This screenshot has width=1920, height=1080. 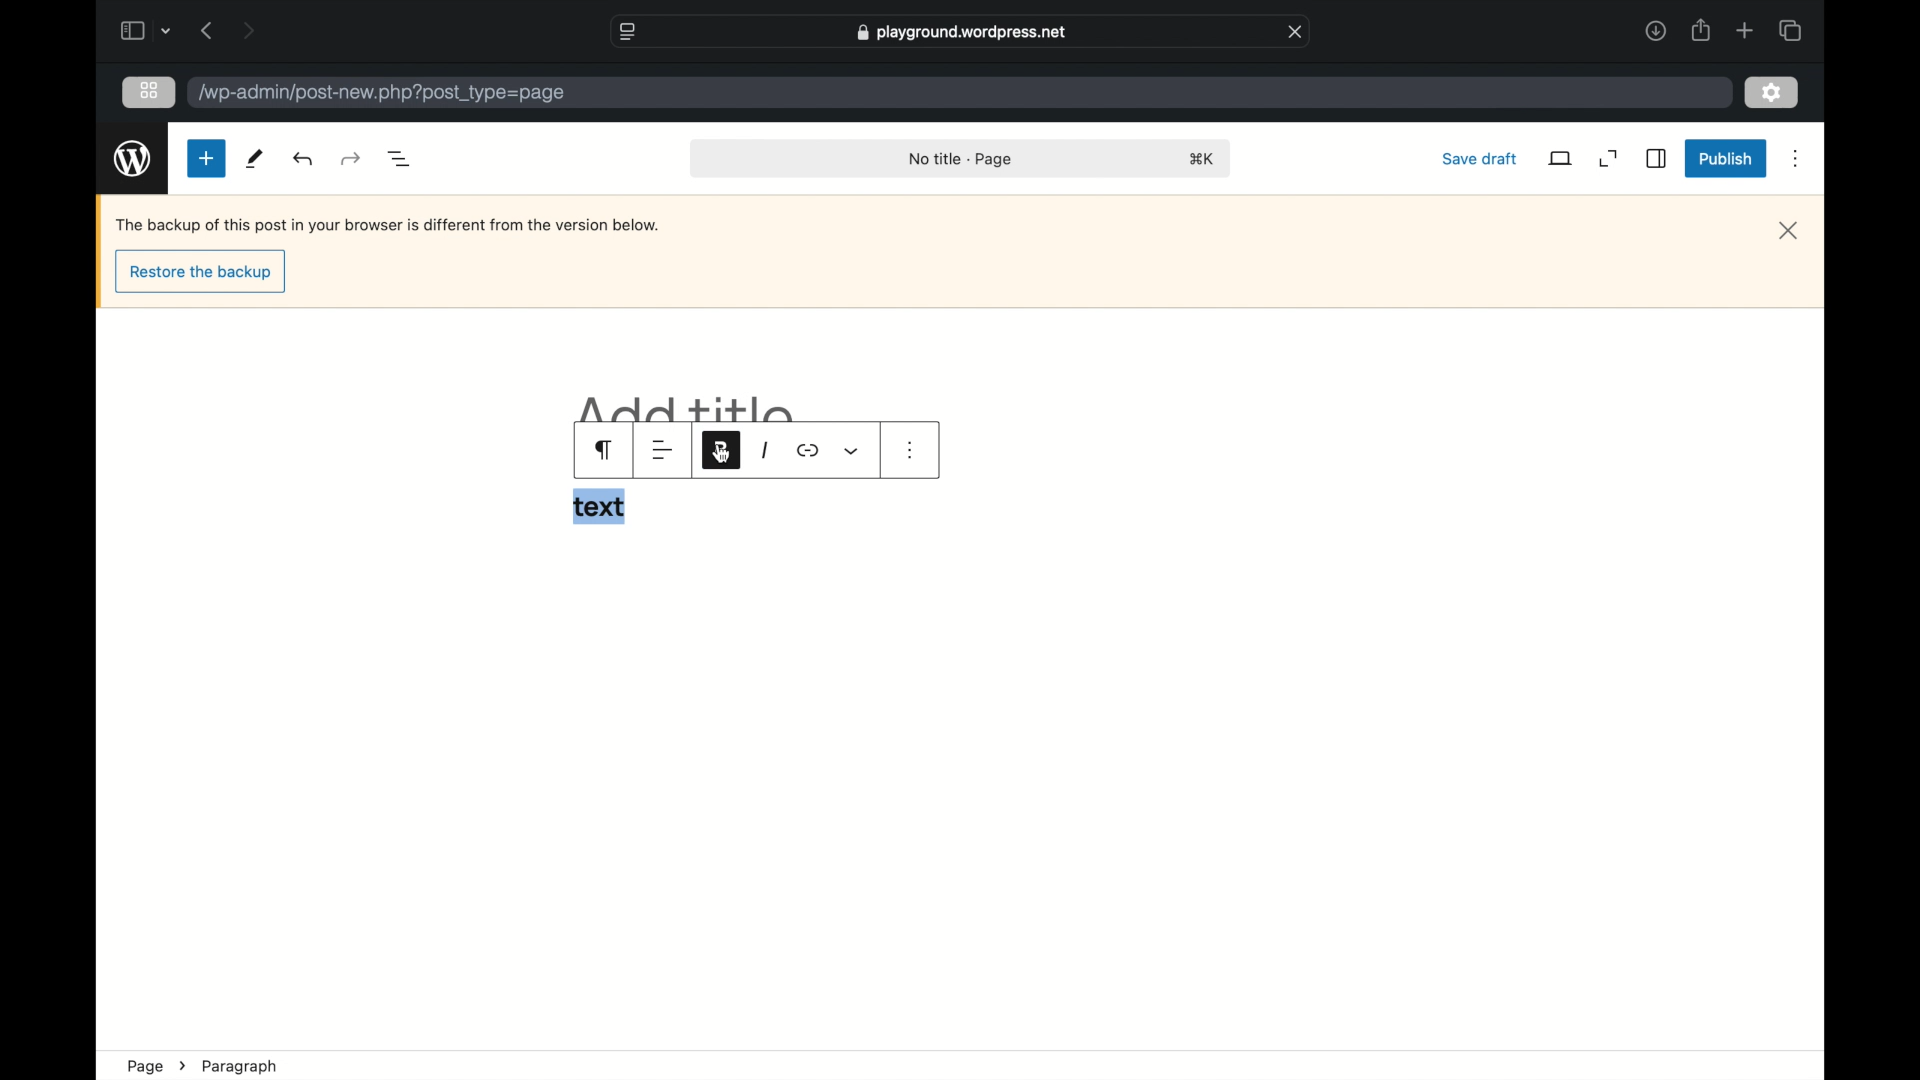 I want to click on icon, so click(x=808, y=451).